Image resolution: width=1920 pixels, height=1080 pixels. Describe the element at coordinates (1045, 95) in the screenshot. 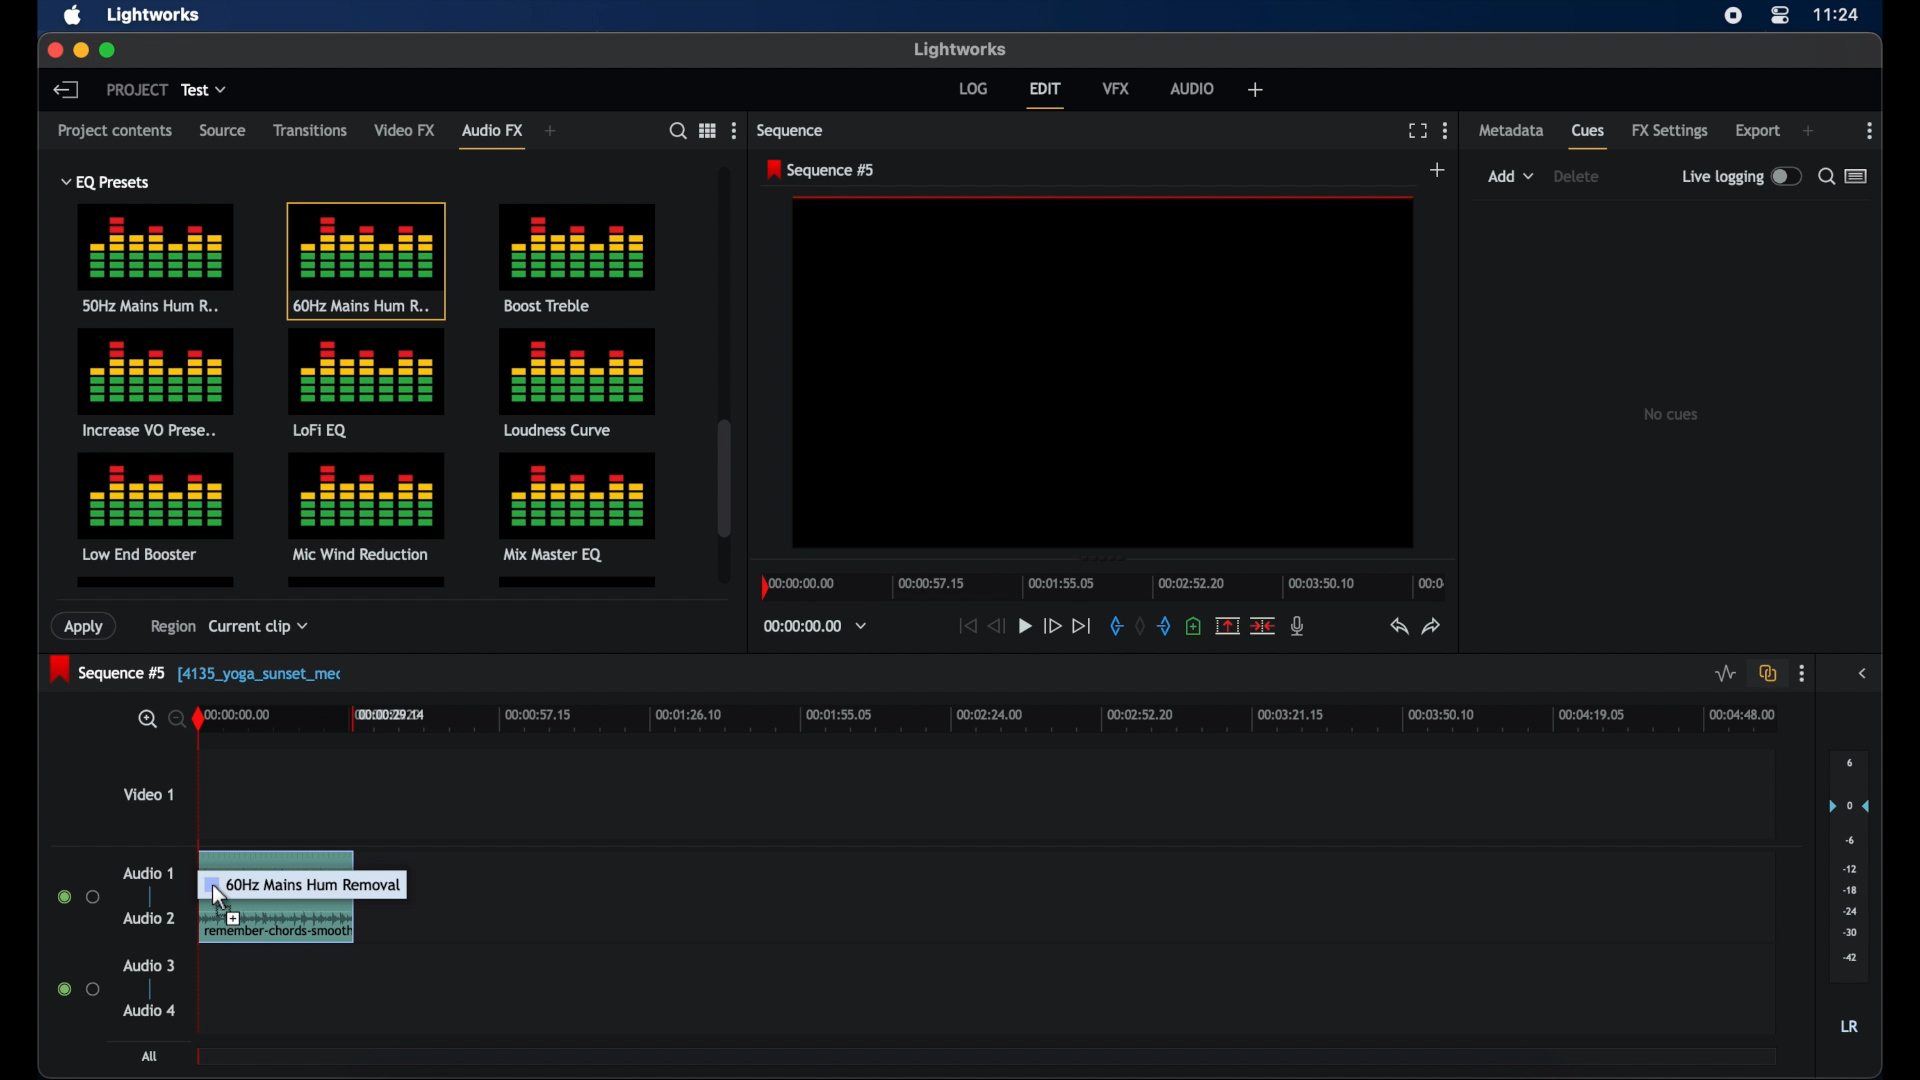

I see `edit` at that location.